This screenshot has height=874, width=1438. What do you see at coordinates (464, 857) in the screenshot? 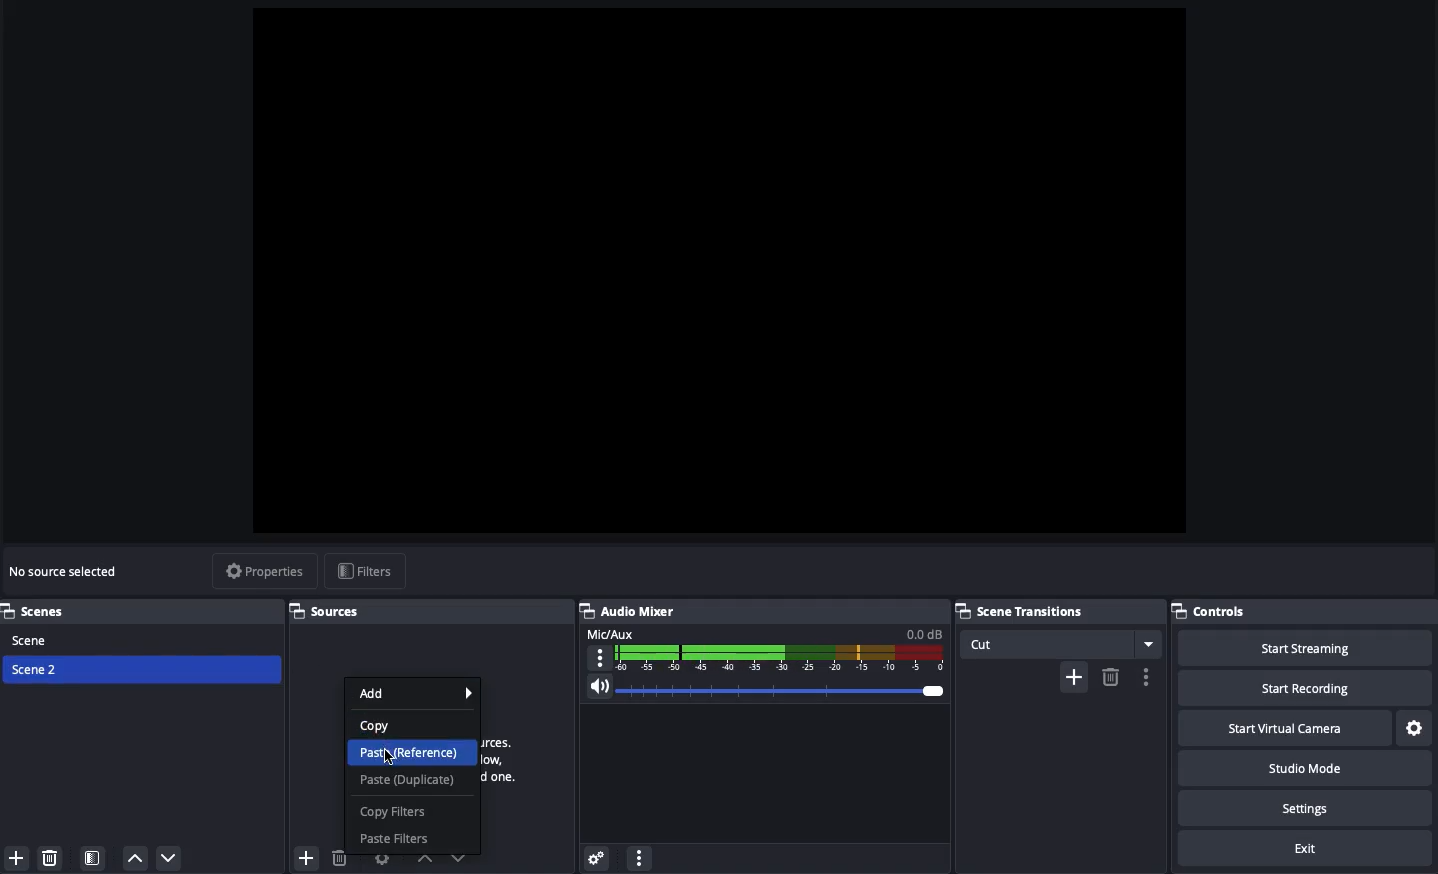
I see `next` at bounding box center [464, 857].